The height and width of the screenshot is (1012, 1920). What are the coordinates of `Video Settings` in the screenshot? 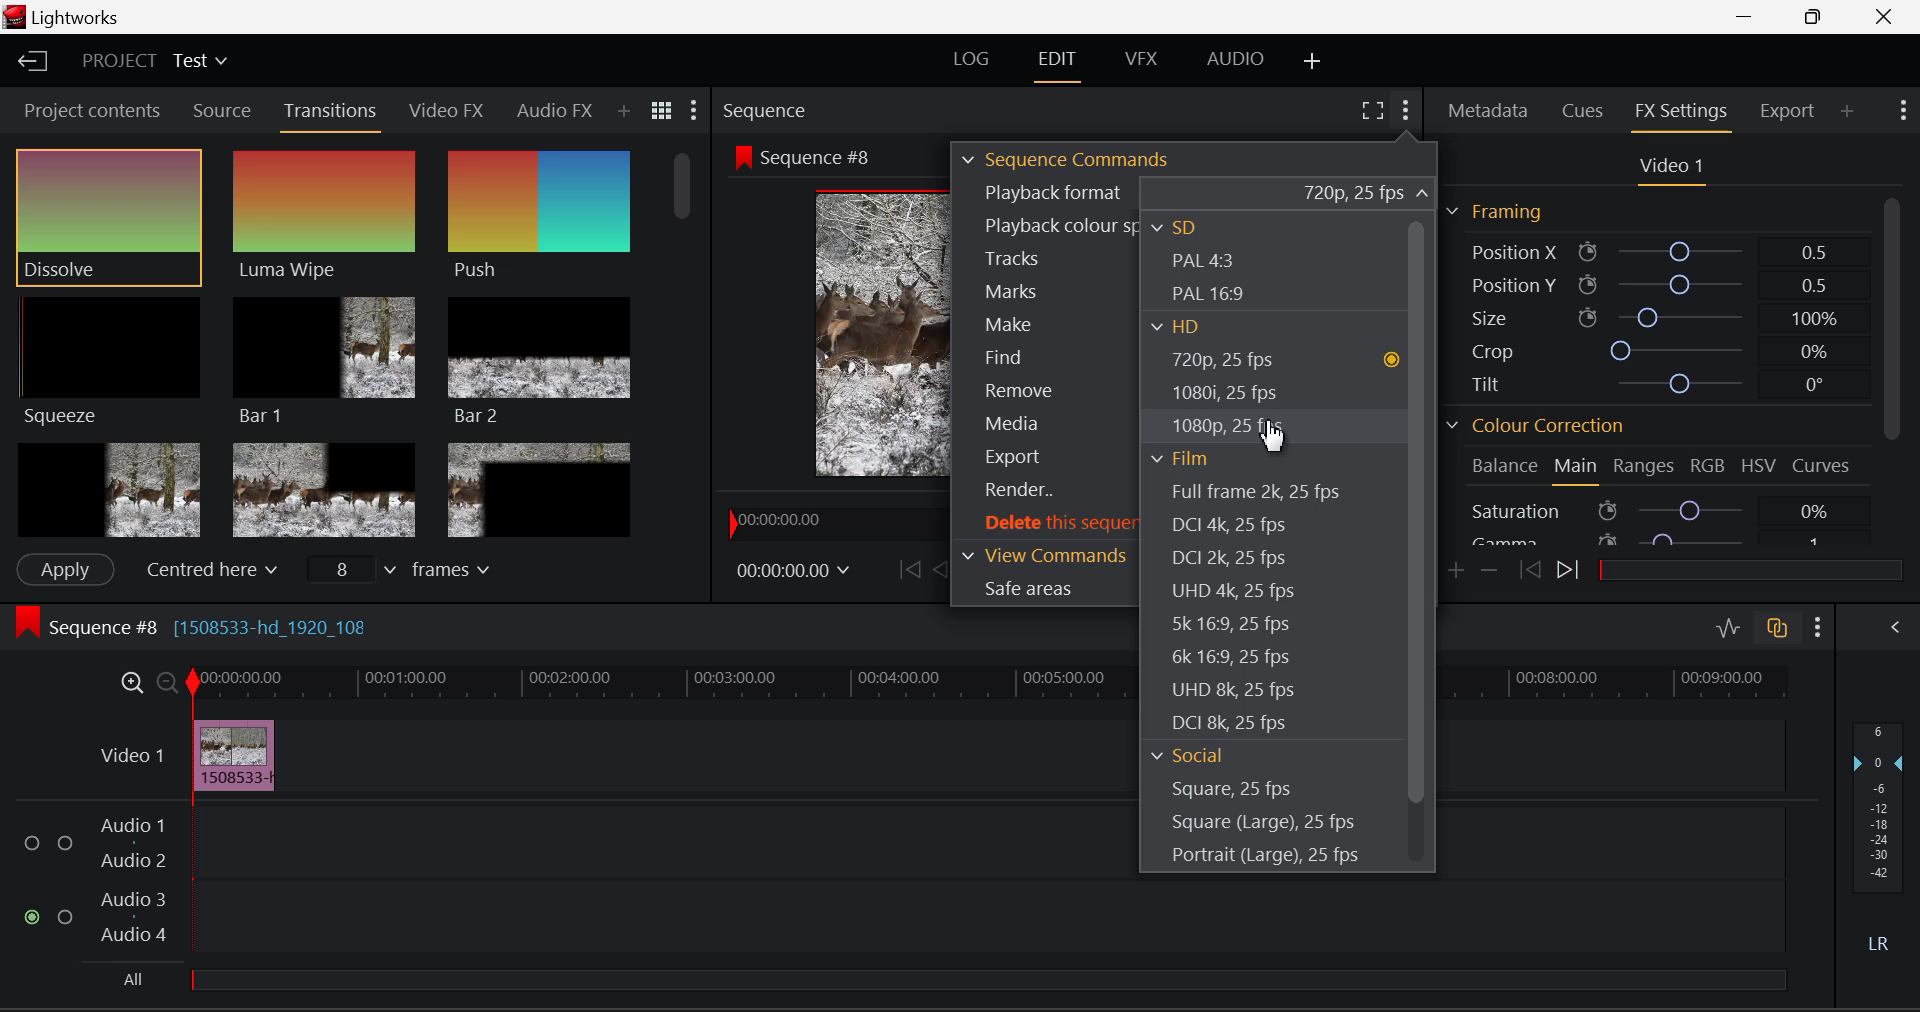 It's located at (1672, 168).